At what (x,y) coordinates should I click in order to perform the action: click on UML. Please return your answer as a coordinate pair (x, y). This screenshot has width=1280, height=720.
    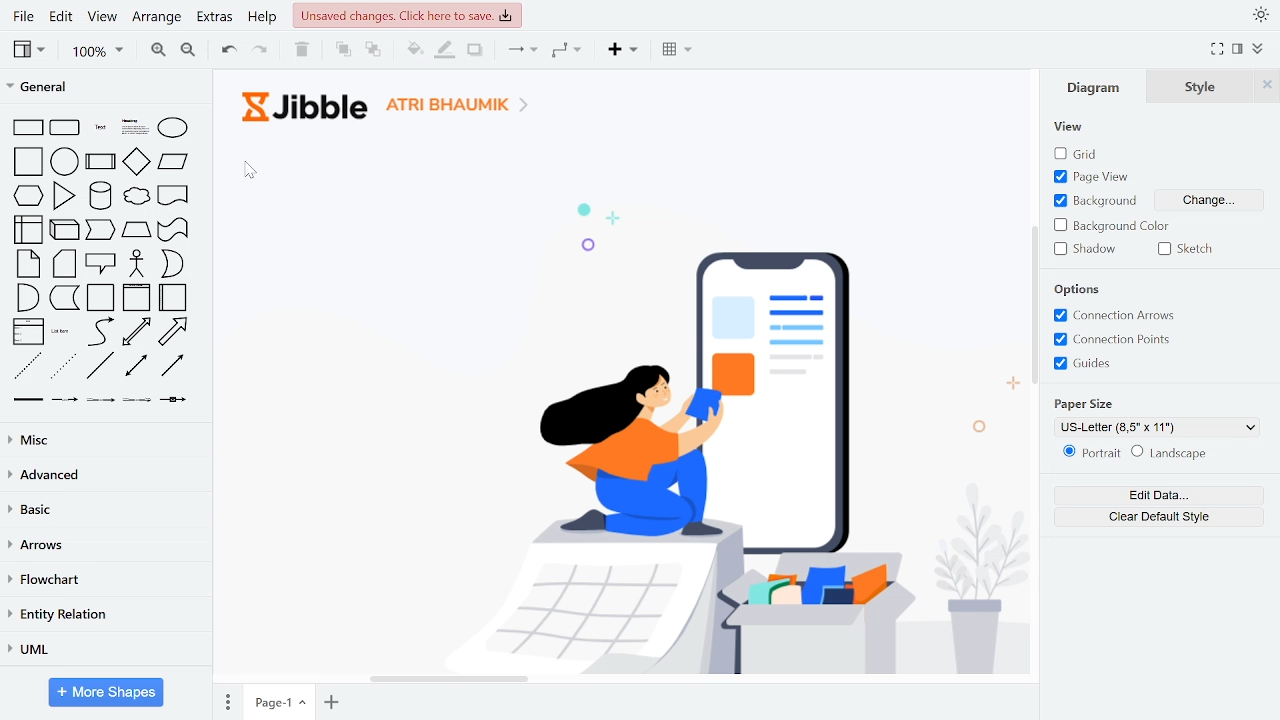
    Looking at the image, I should click on (101, 649).